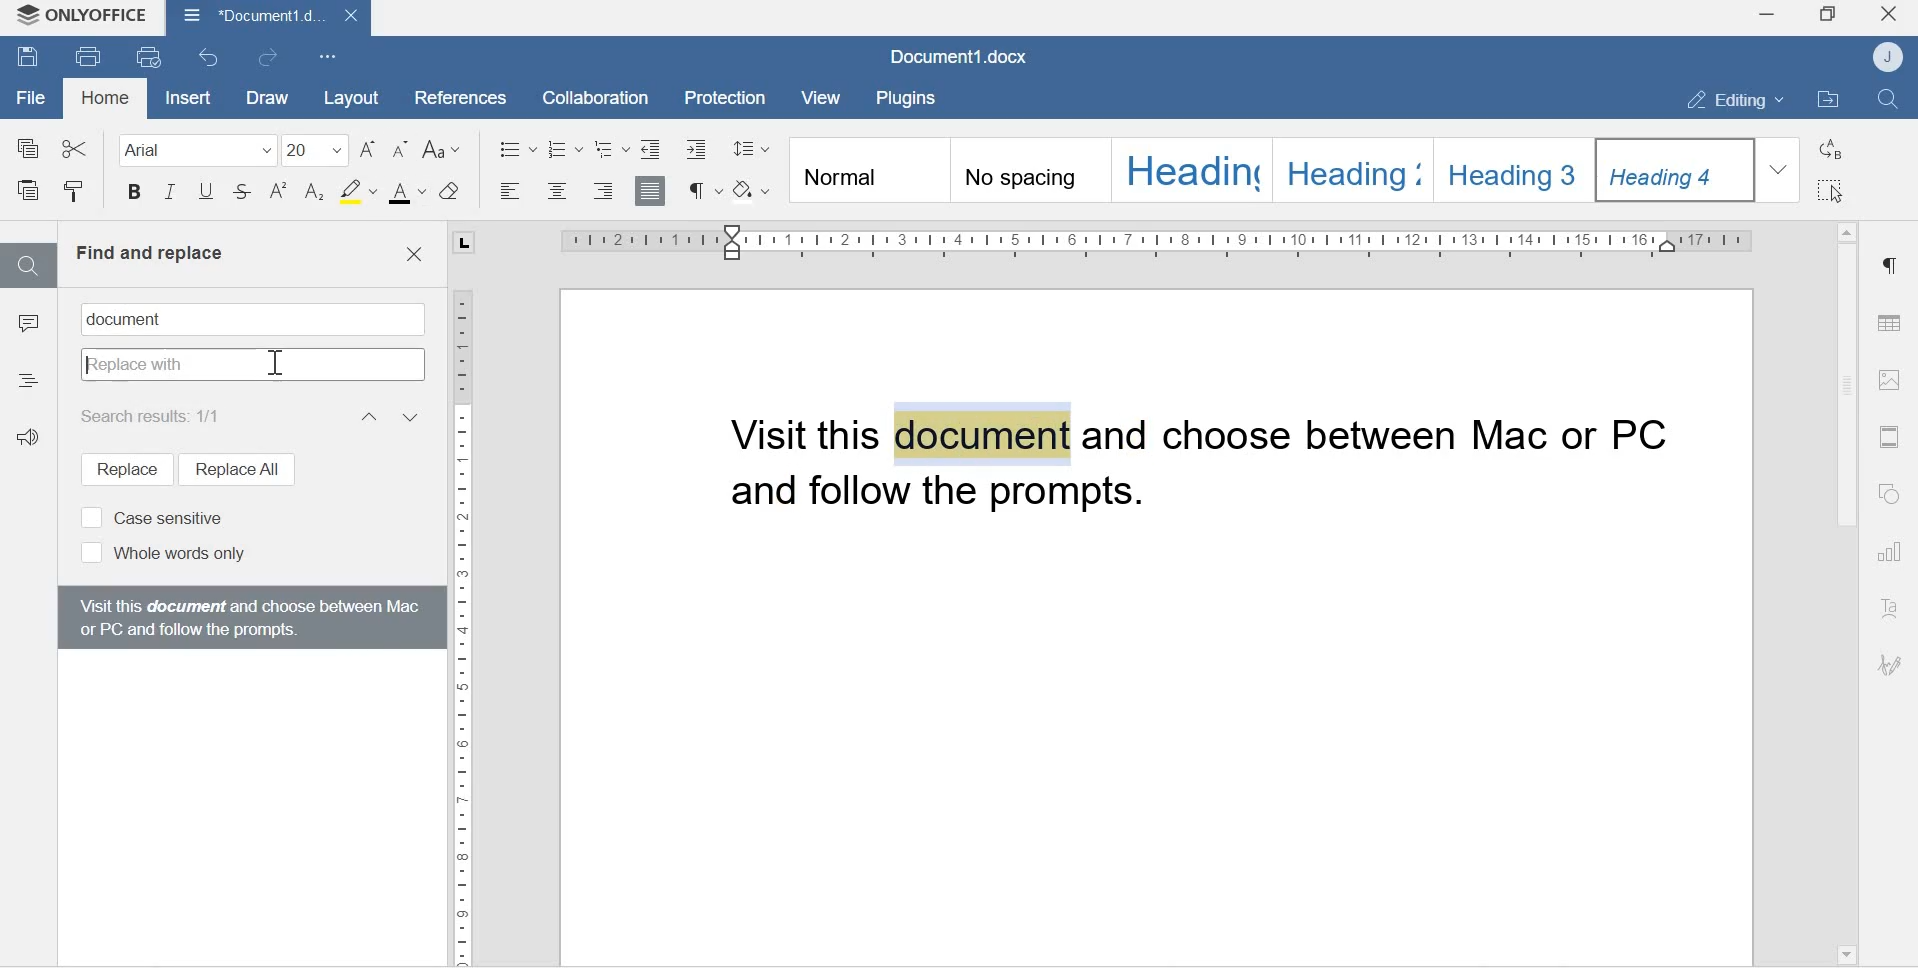 This screenshot has height=968, width=1918. I want to click on Table, so click(1890, 318).